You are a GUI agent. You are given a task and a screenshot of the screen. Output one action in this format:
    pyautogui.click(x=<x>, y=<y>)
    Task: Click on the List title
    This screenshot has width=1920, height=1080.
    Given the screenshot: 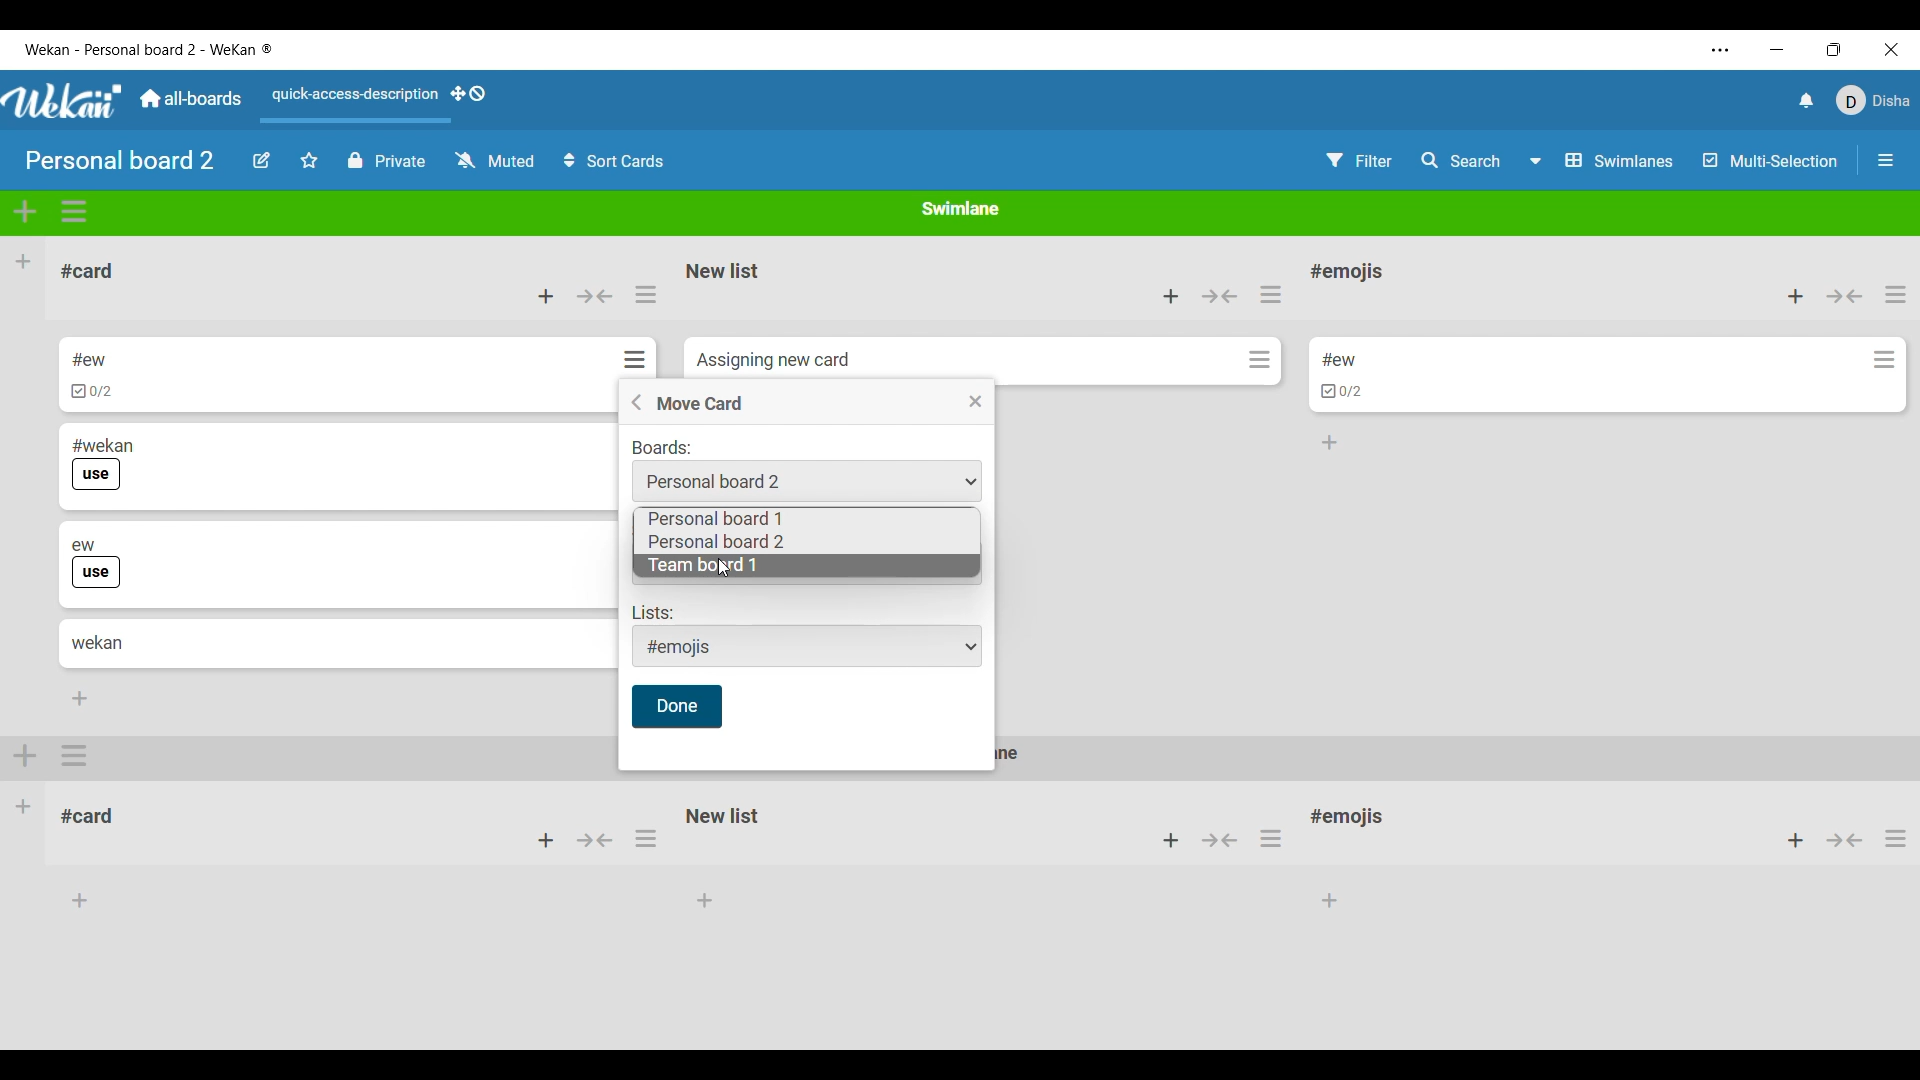 What is the action you would take?
    pyautogui.click(x=88, y=271)
    